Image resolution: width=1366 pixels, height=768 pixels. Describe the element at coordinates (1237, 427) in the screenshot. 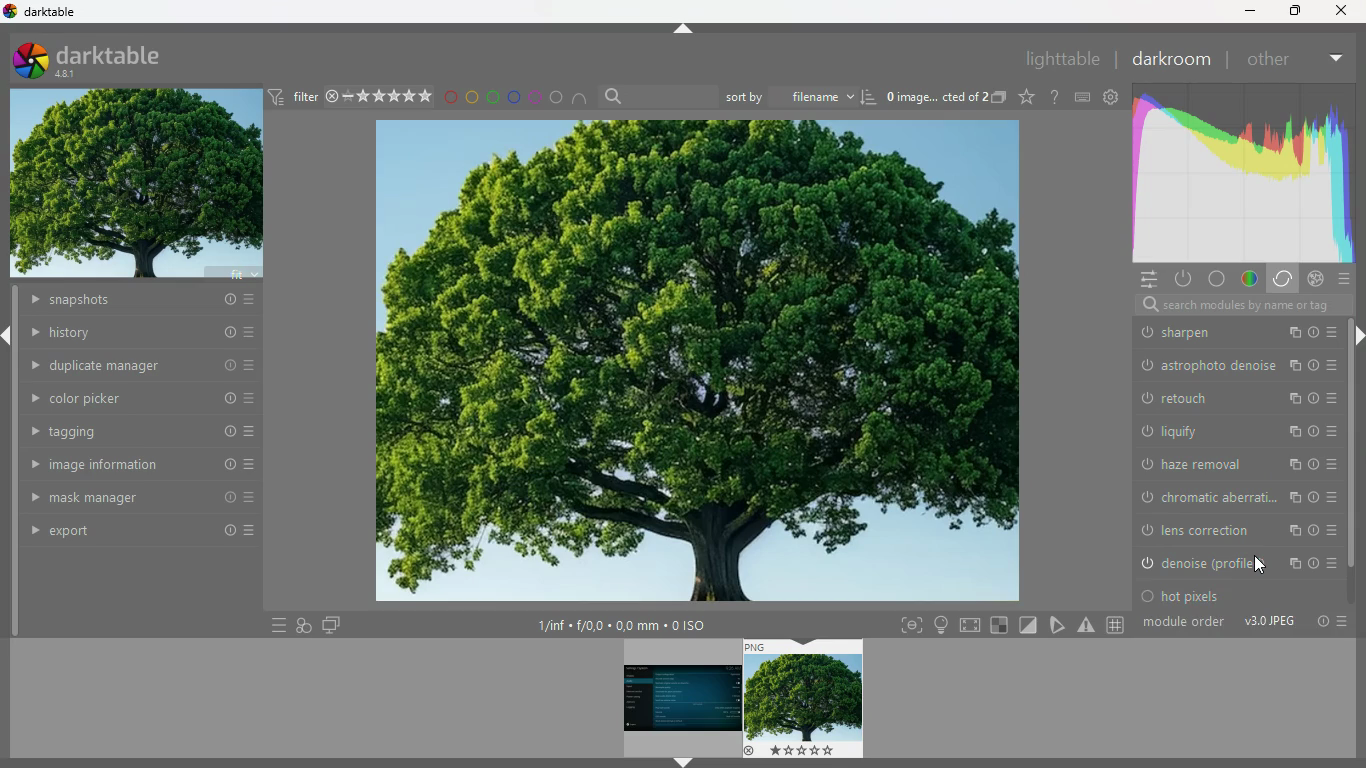

I see `white relative exposure` at that location.